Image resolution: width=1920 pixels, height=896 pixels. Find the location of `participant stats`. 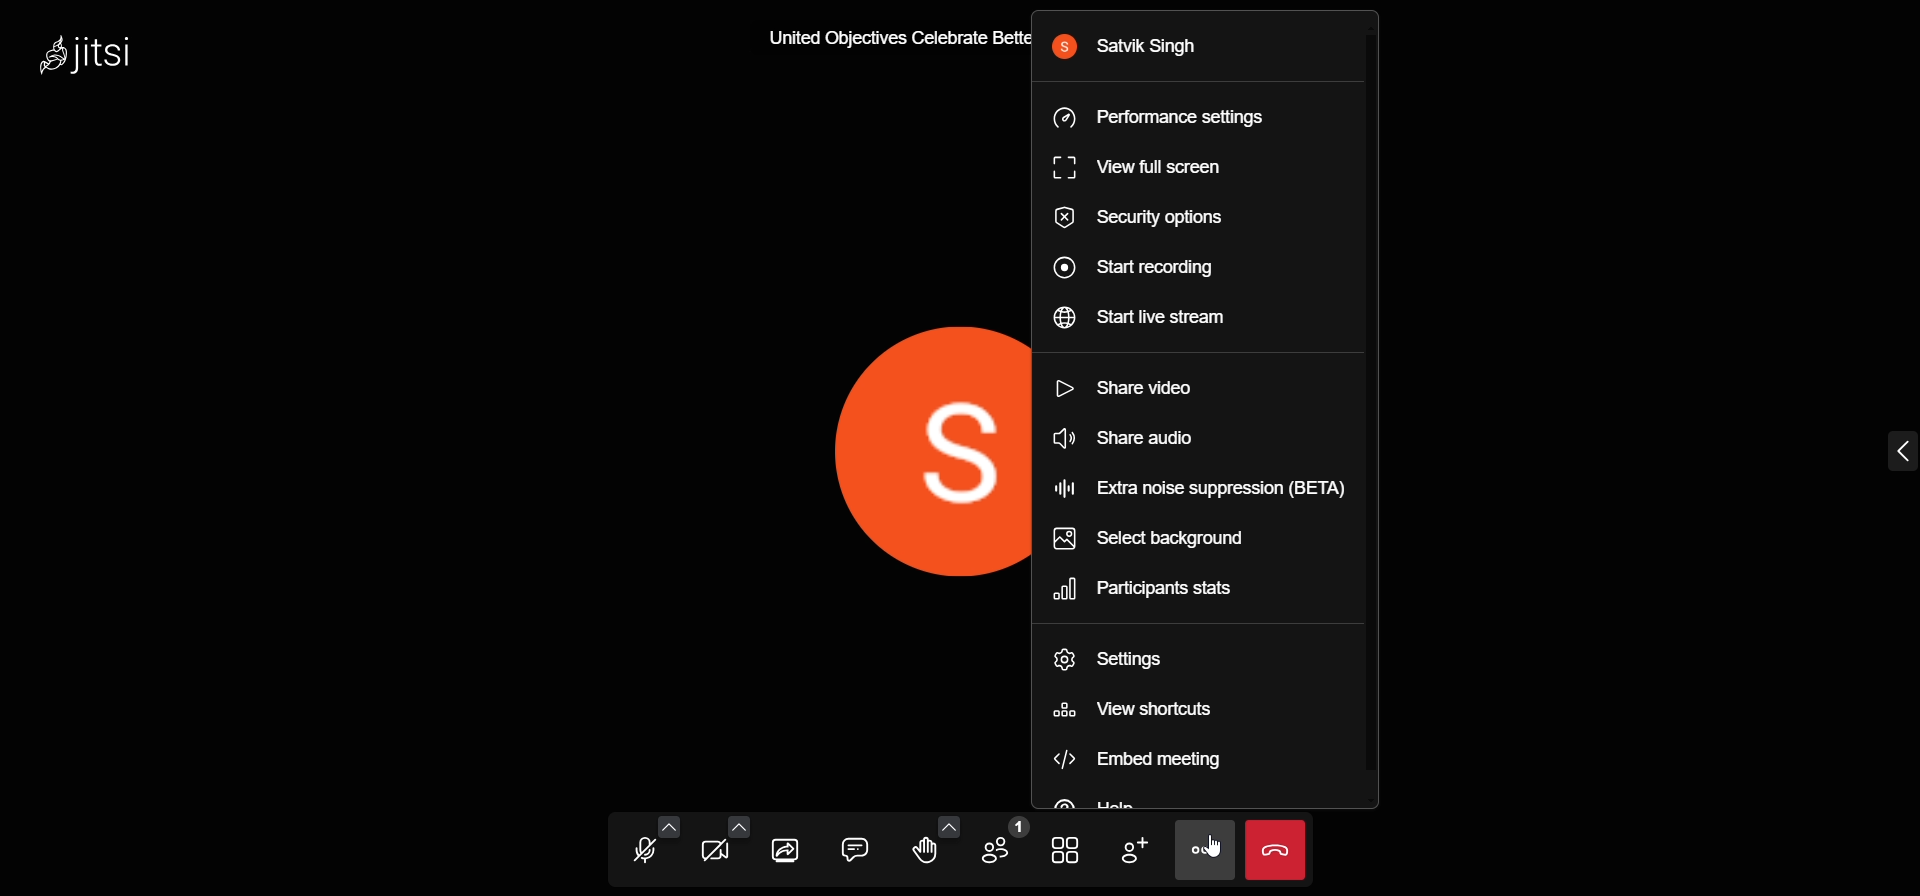

participant stats is located at coordinates (1162, 589).